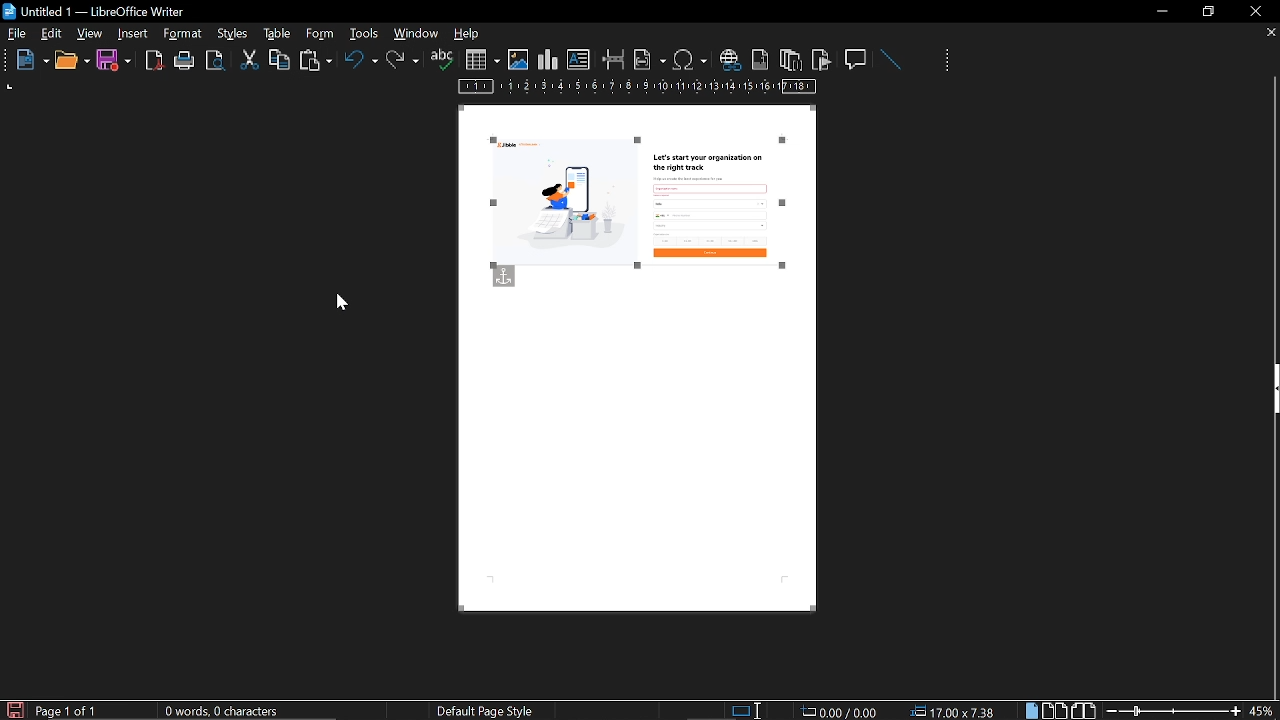 This screenshot has width=1280, height=720. Describe the element at coordinates (690, 59) in the screenshot. I see `insert symbol` at that location.